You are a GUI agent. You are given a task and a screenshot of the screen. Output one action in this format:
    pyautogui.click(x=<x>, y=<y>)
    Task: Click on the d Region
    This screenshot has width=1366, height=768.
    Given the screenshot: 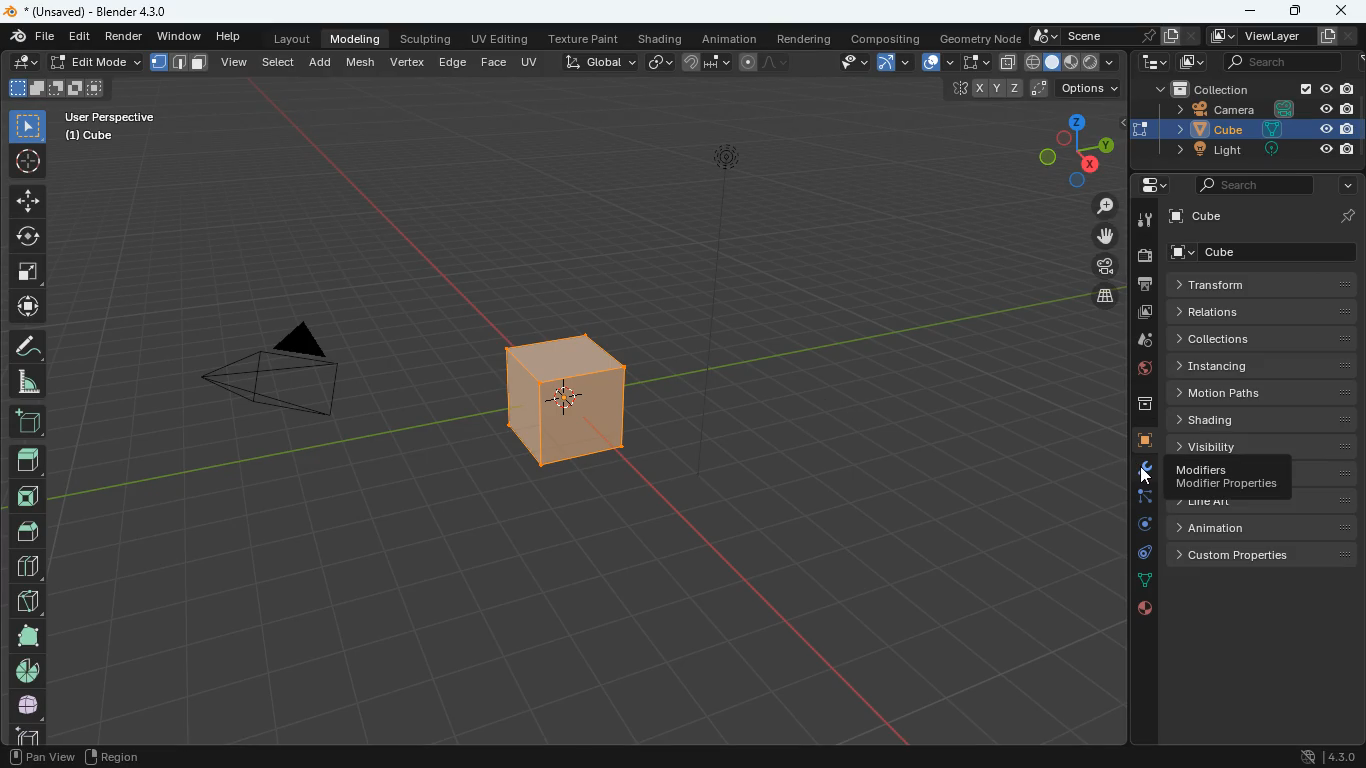 What is the action you would take?
    pyautogui.click(x=144, y=756)
    